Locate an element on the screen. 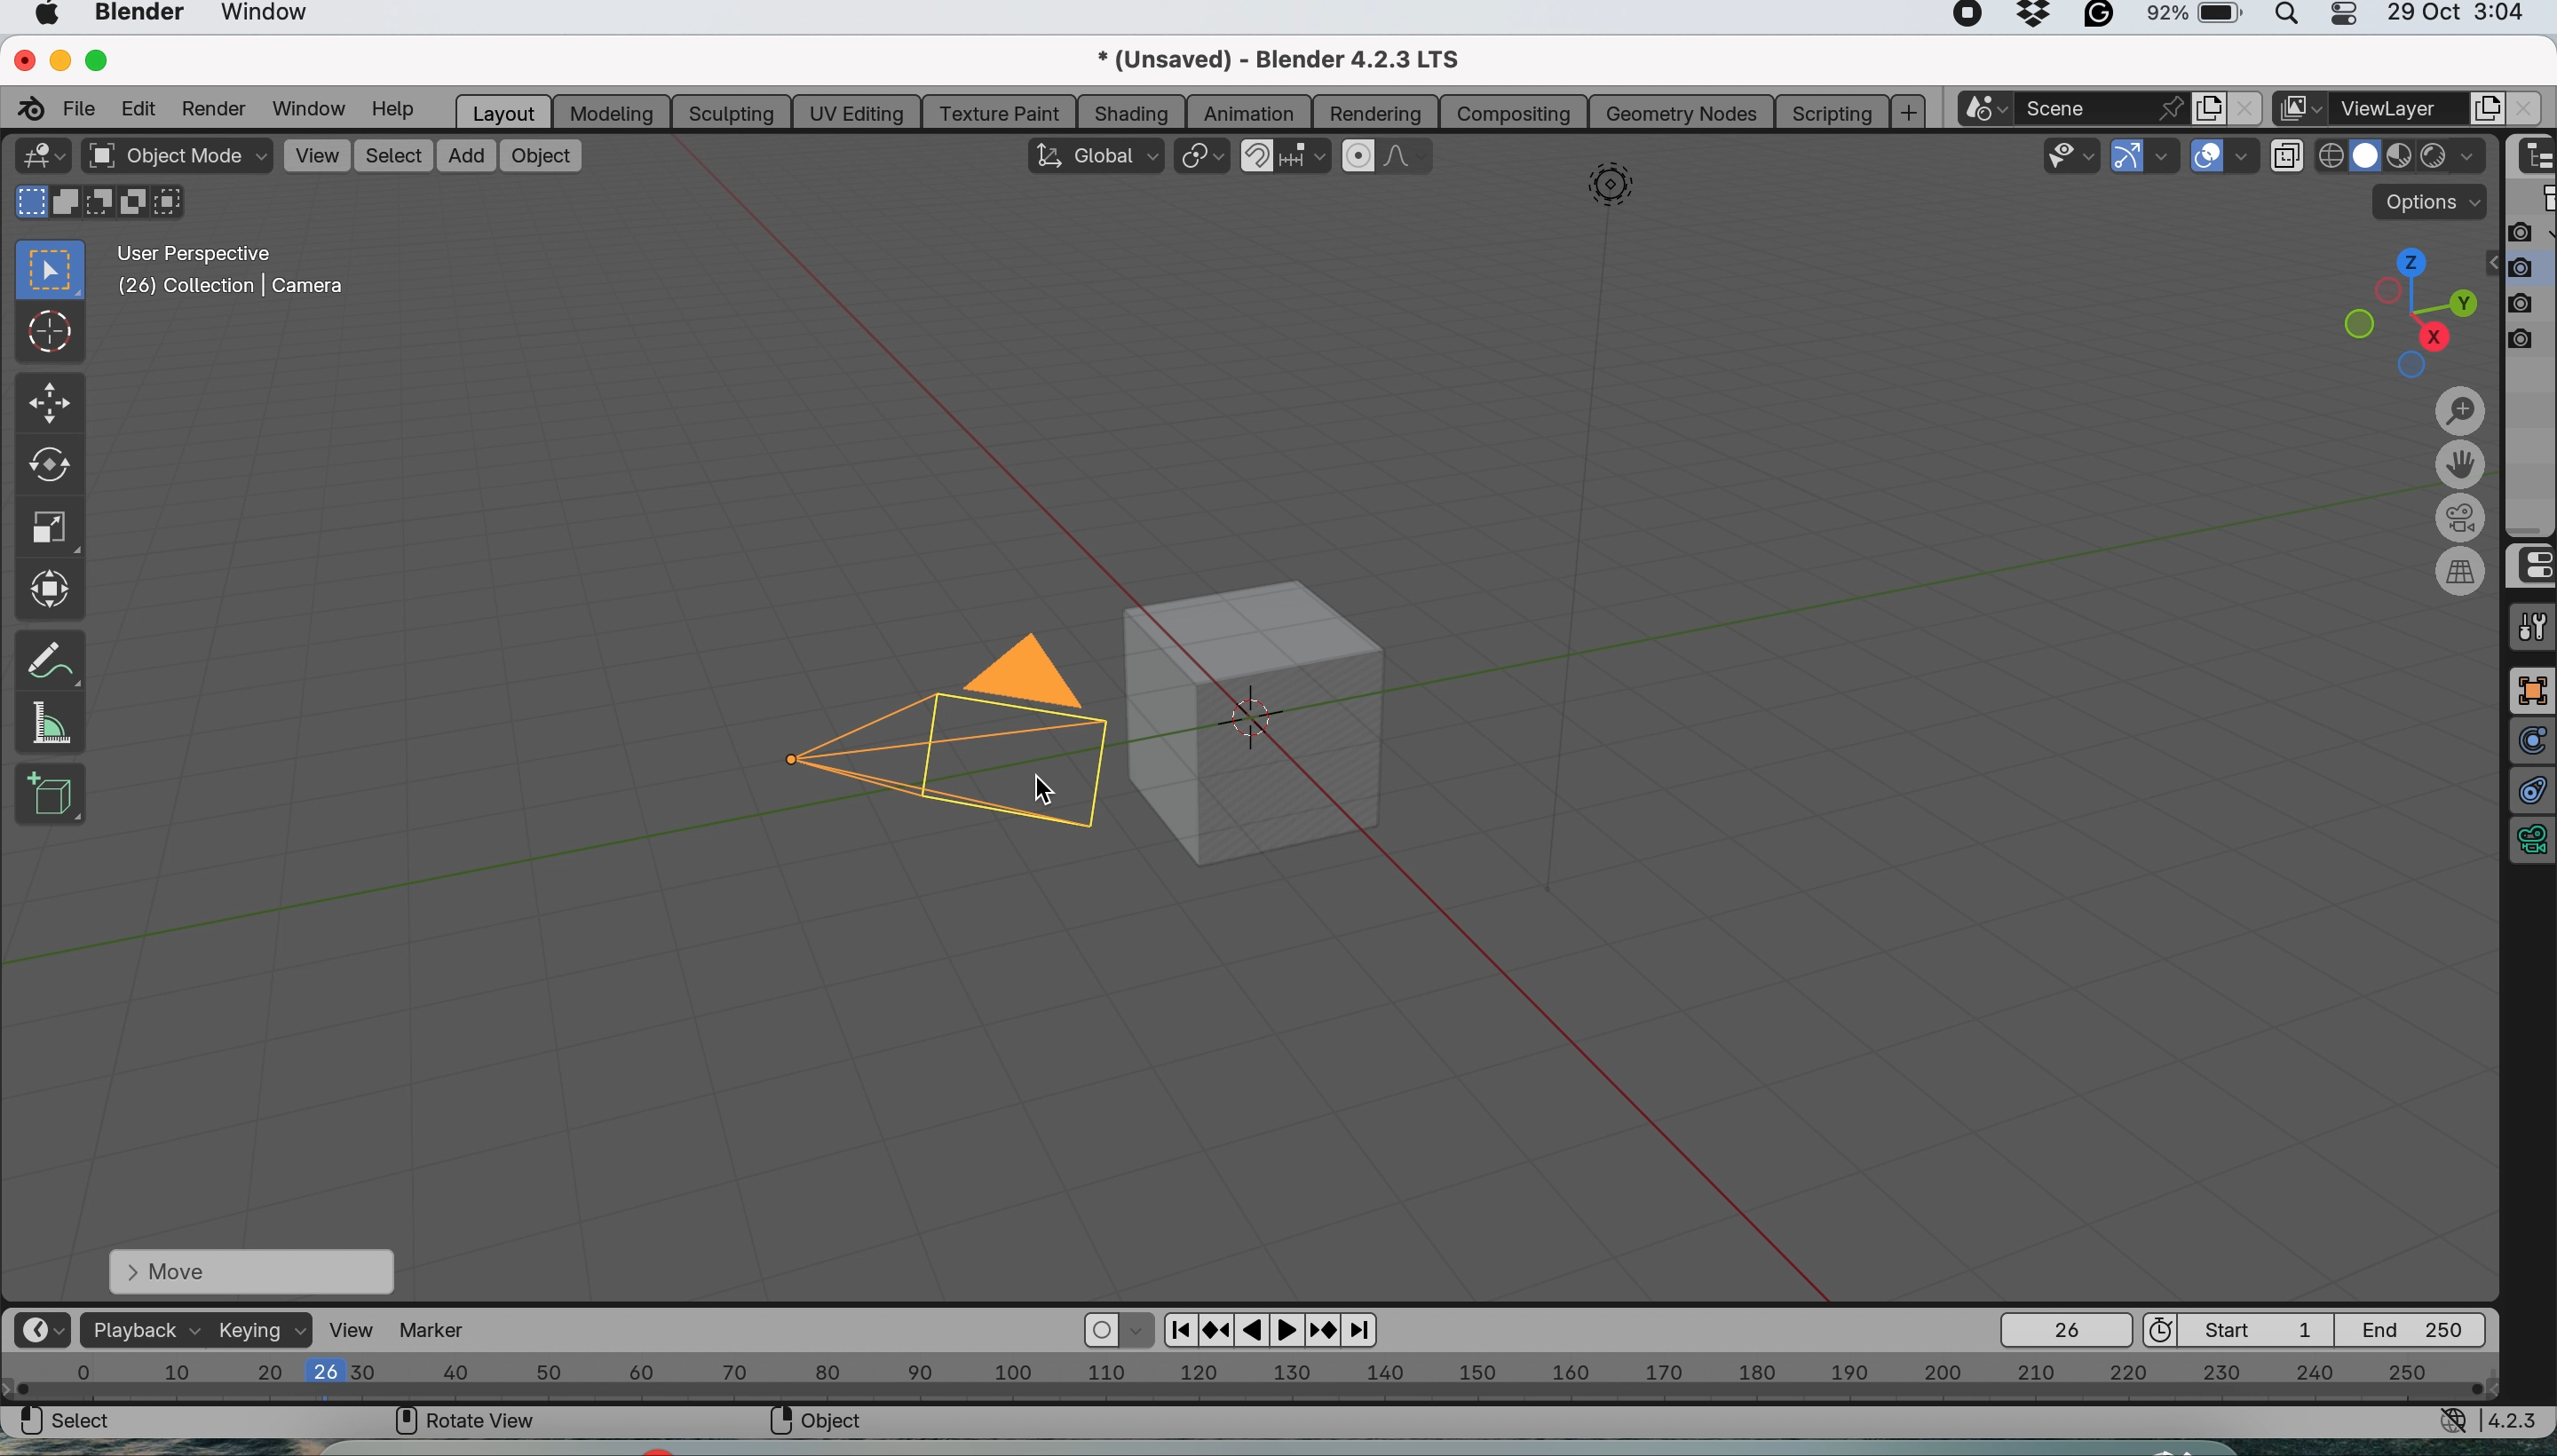 This screenshot has height=1456, width=2557. add layer is located at coordinates (2488, 108).